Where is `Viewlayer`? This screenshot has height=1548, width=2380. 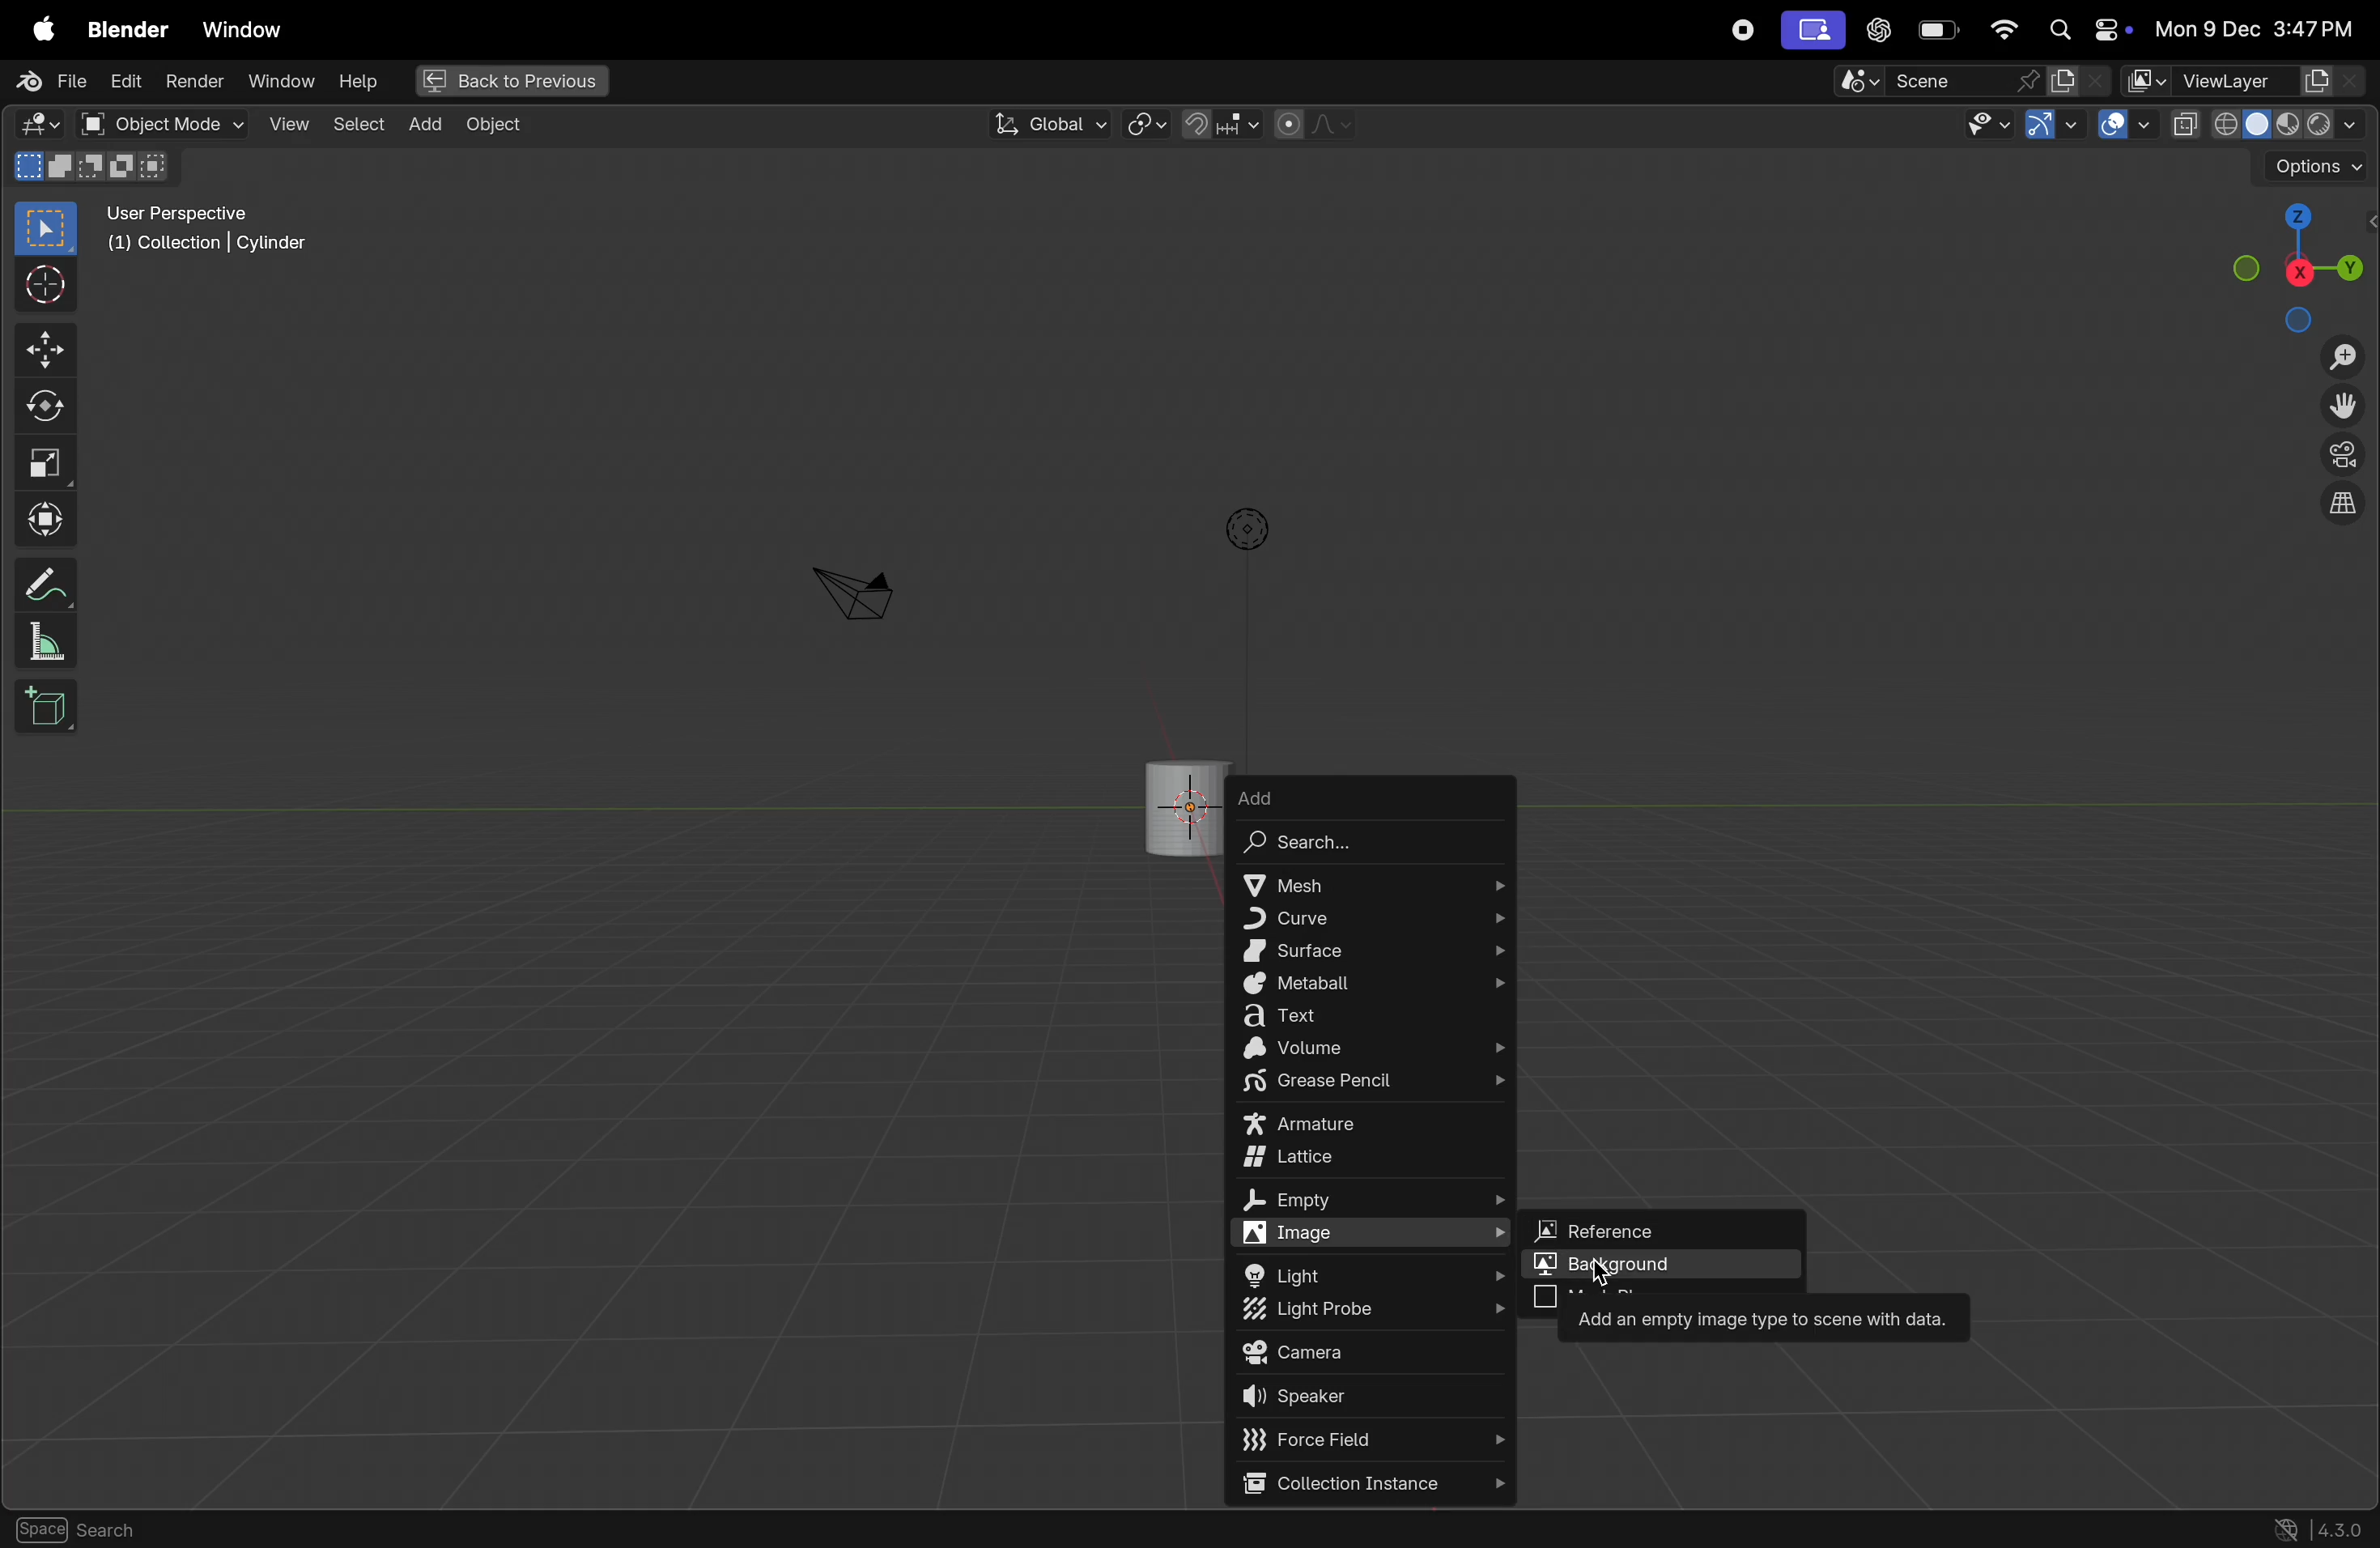 Viewlayer is located at coordinates (2247, 81).